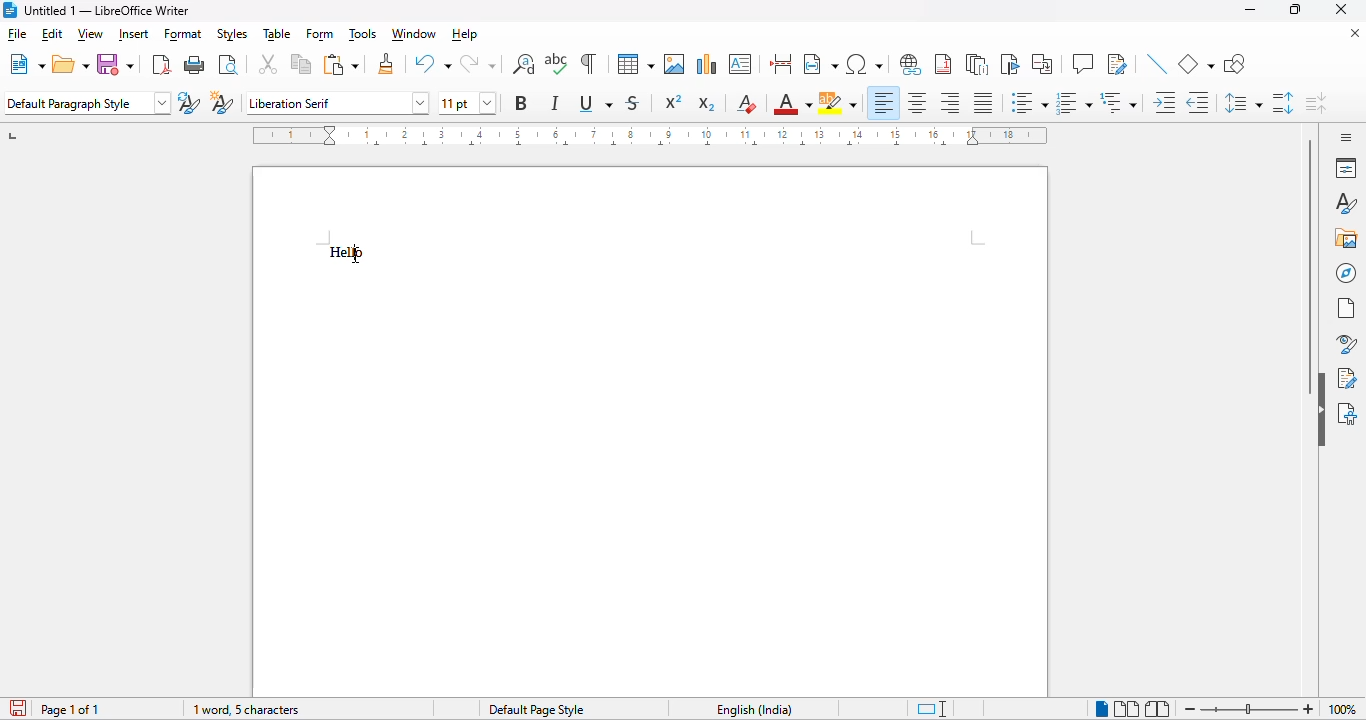 This screenshot has width=1366, height=720. I want to click on logo, so click(9, 10).